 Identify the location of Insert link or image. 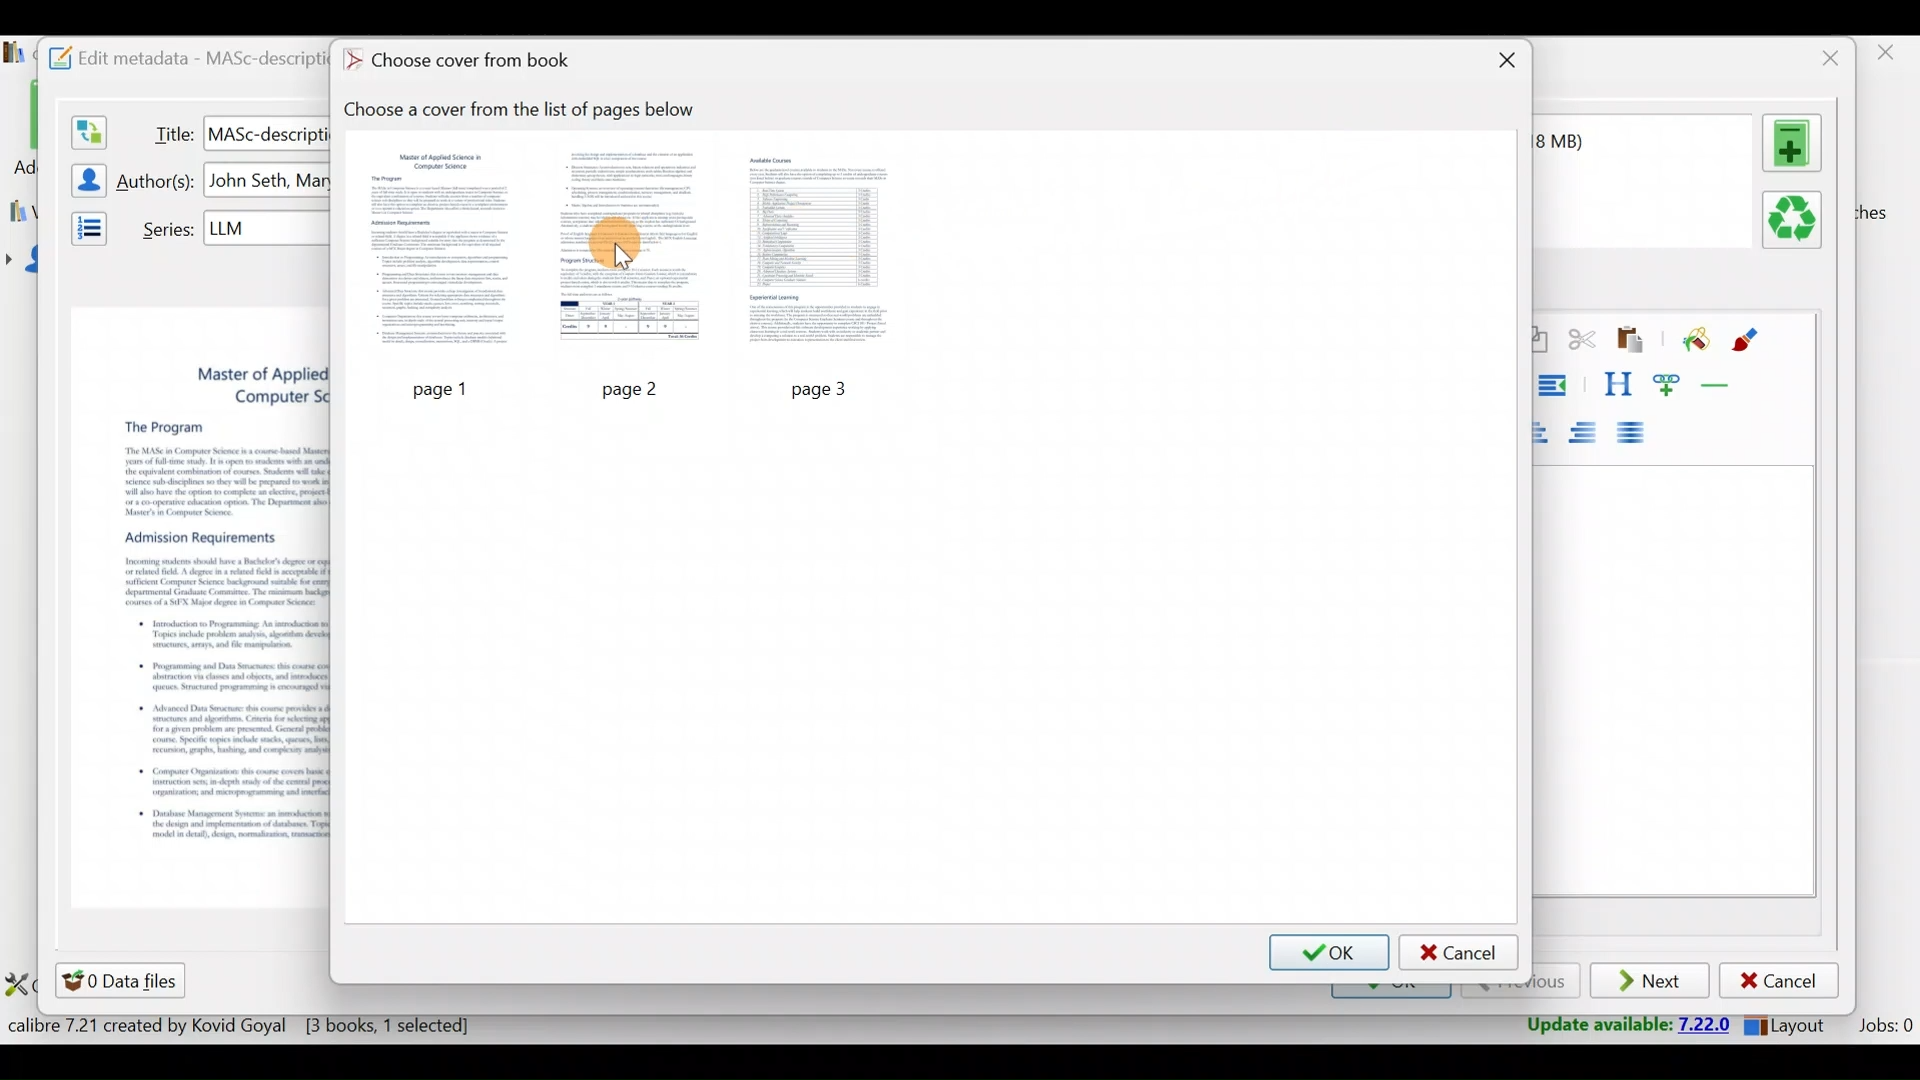
(1671, 384).